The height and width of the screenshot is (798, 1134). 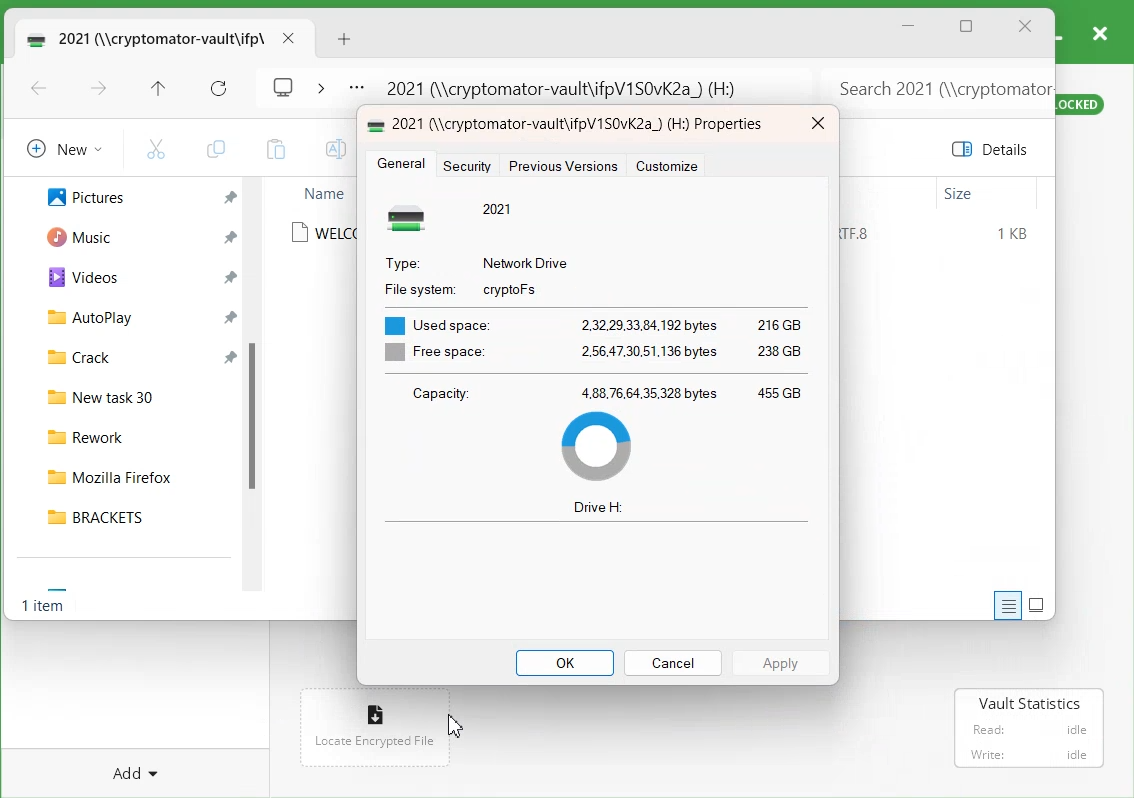 I want to click on 2021, so click(x=499, y=208).